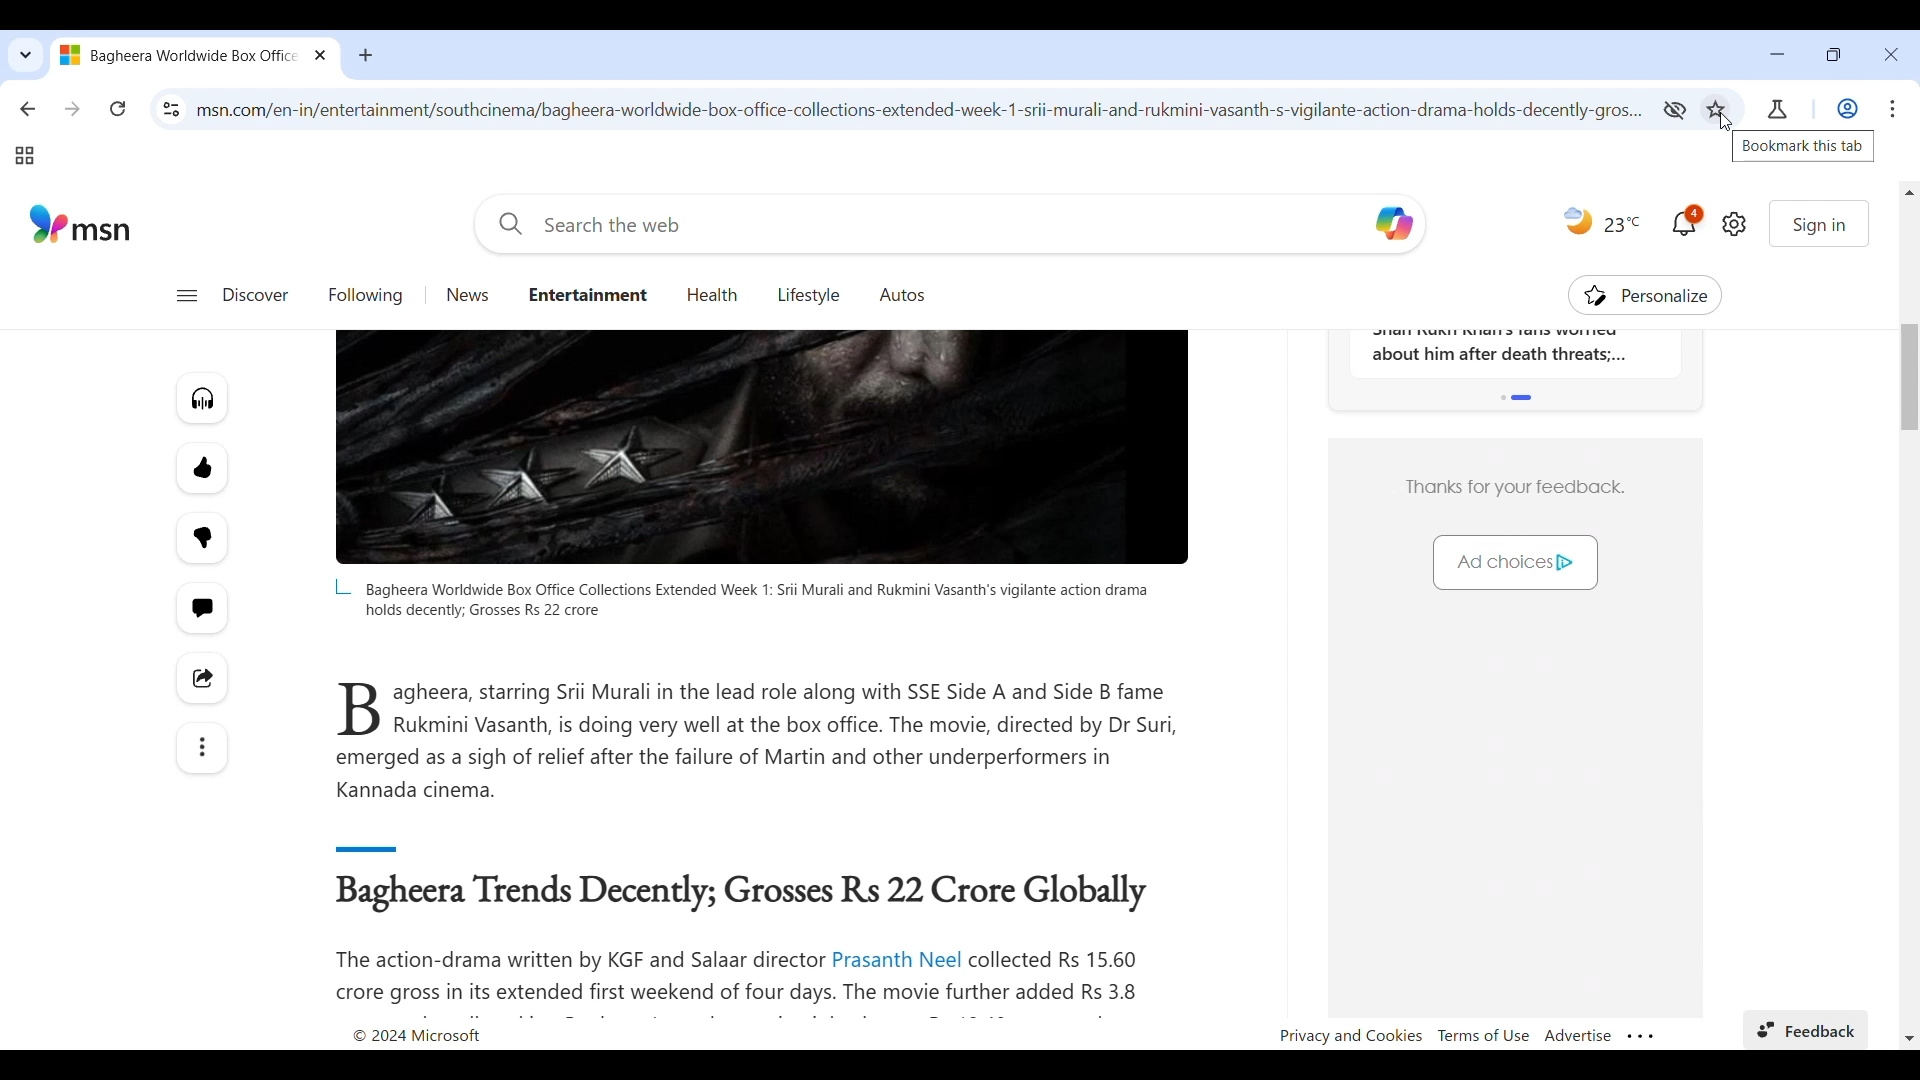 The image size is (1920, 1080). Describe the element at coordinates (202, 468) in the screenshot. I see `More like this article` at that location.